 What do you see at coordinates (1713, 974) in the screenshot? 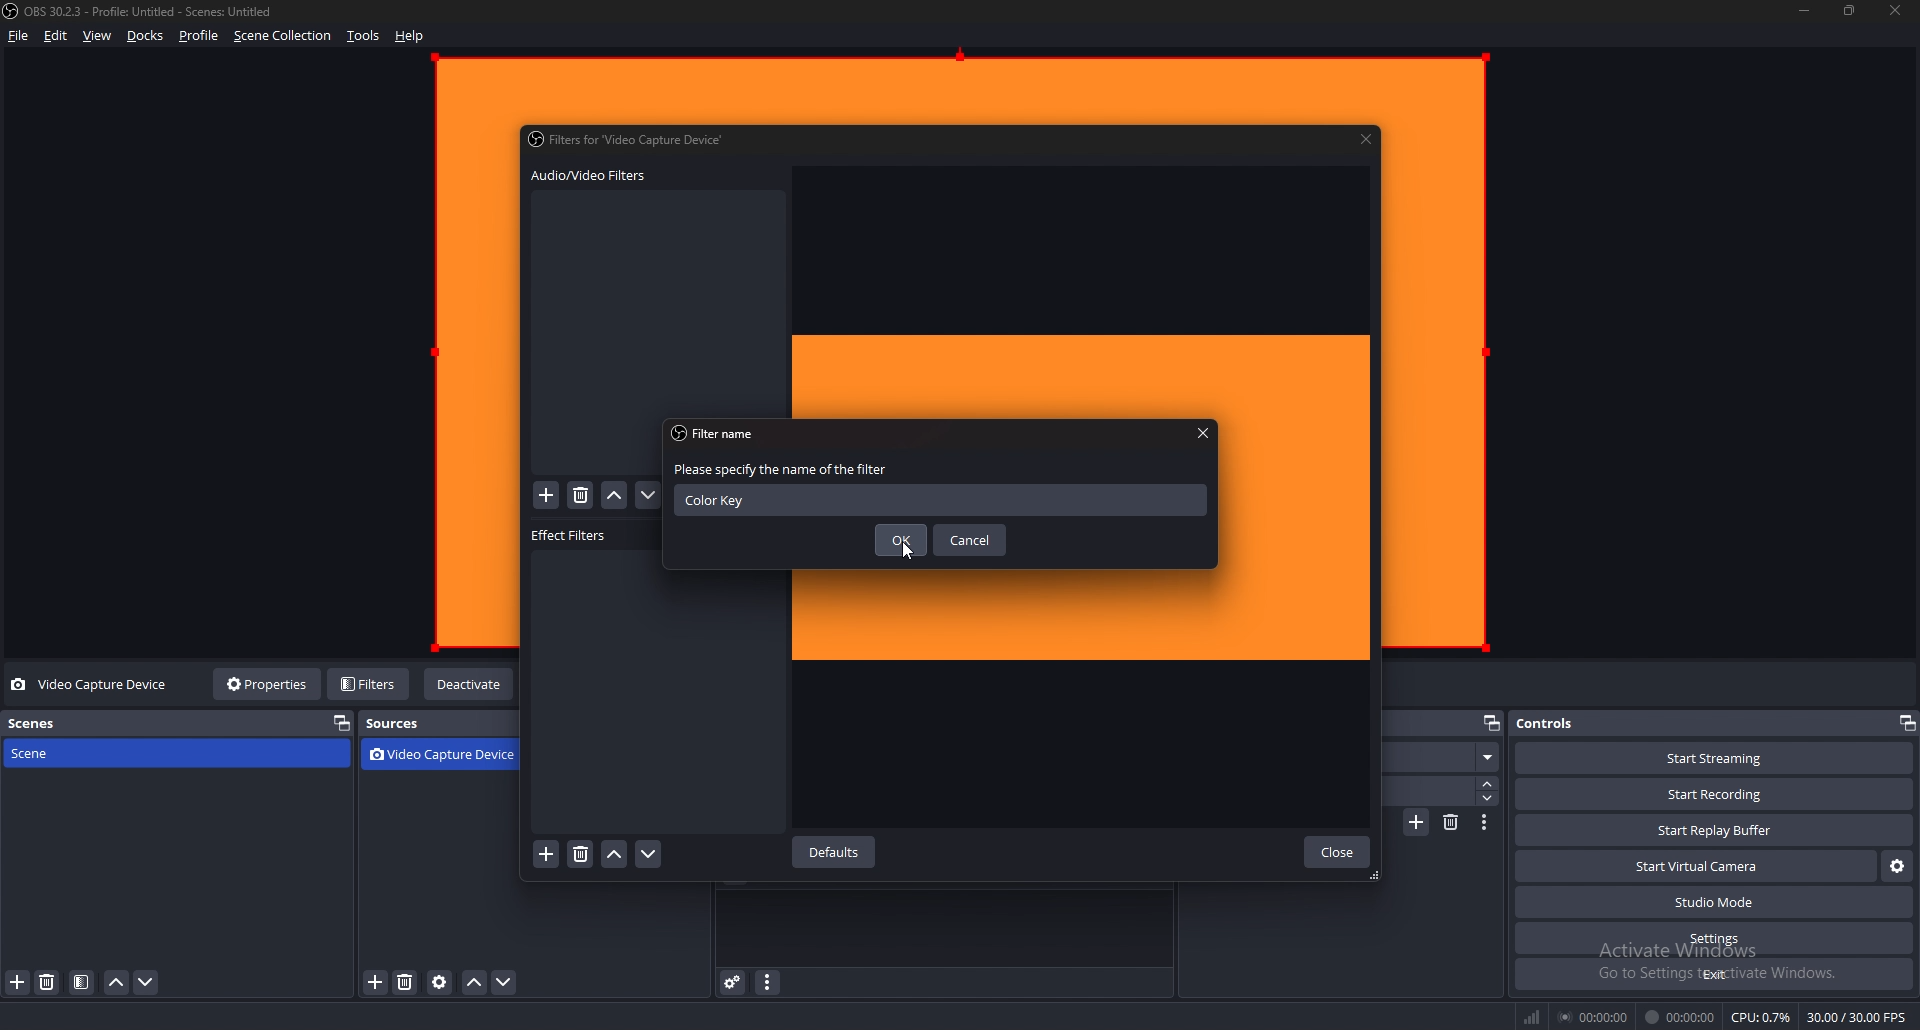
I see `exit` at bounding box center [1713, 974].